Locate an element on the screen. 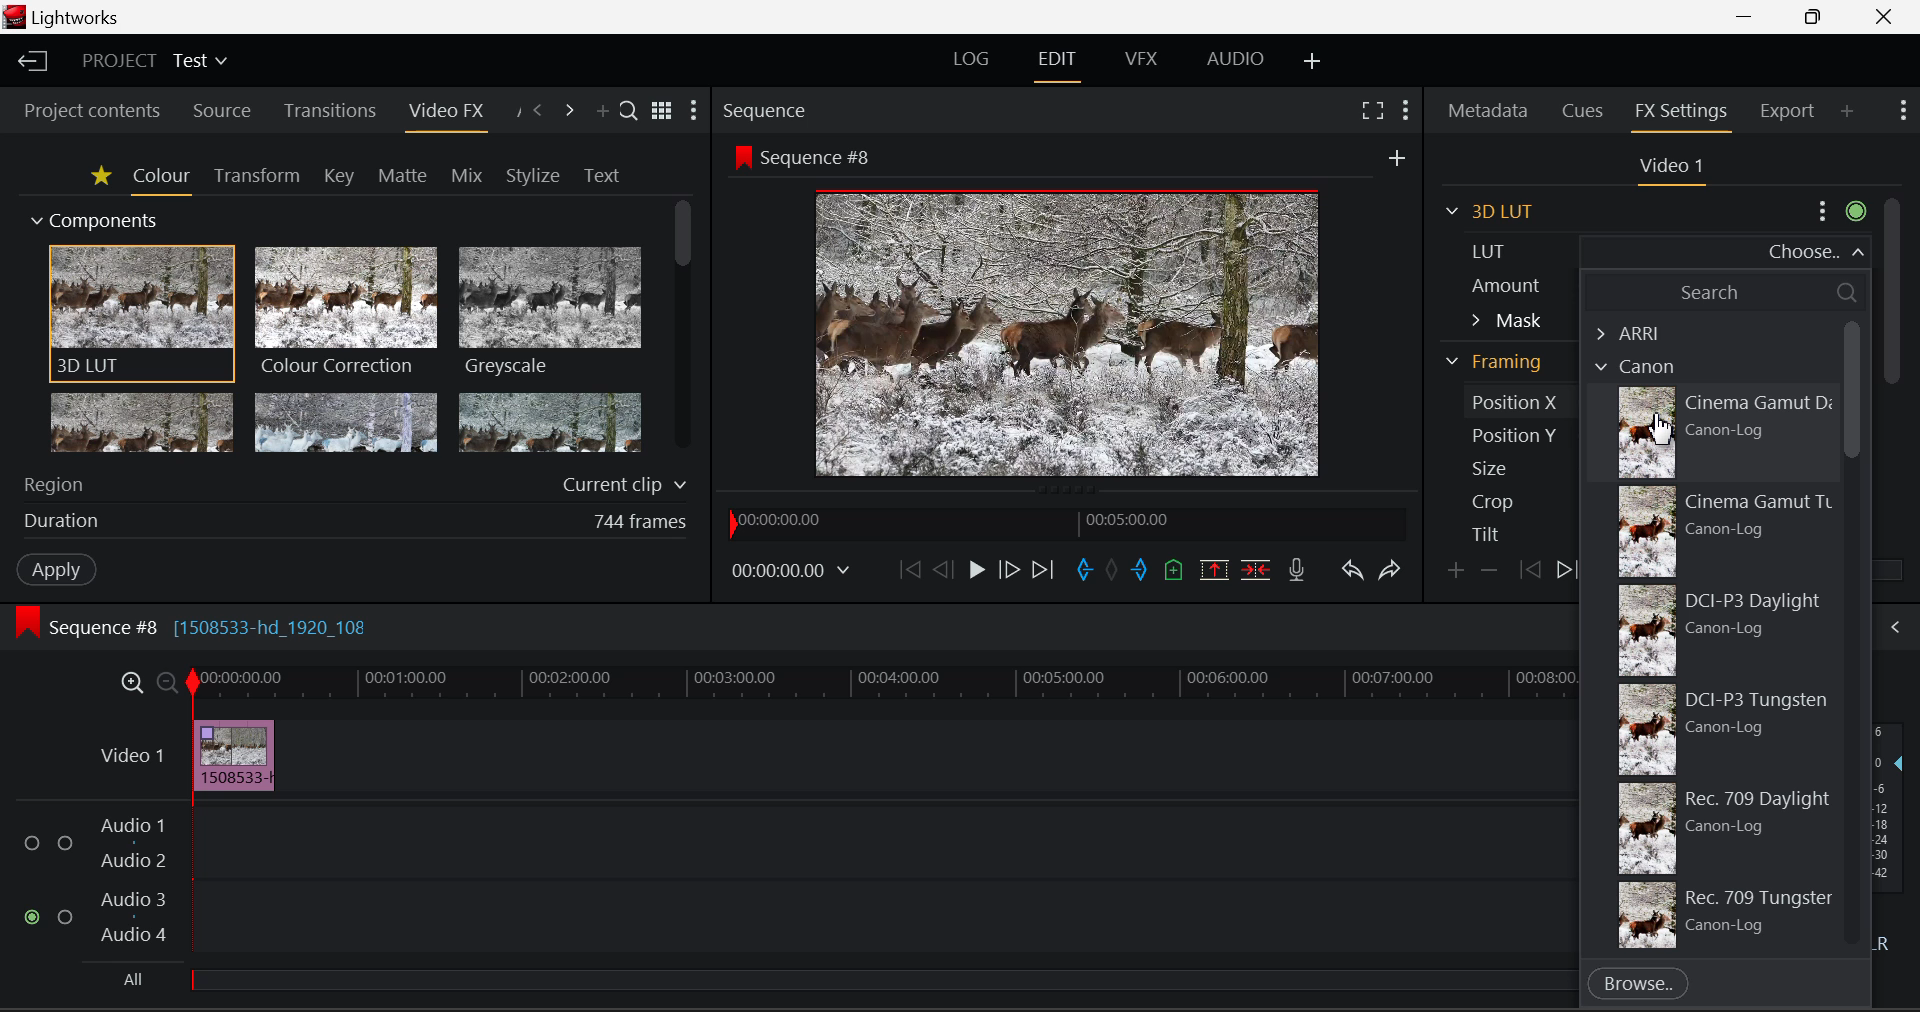 This screenshot has width=1920, height=1012. Project contents is located at coordinates (91, 113).